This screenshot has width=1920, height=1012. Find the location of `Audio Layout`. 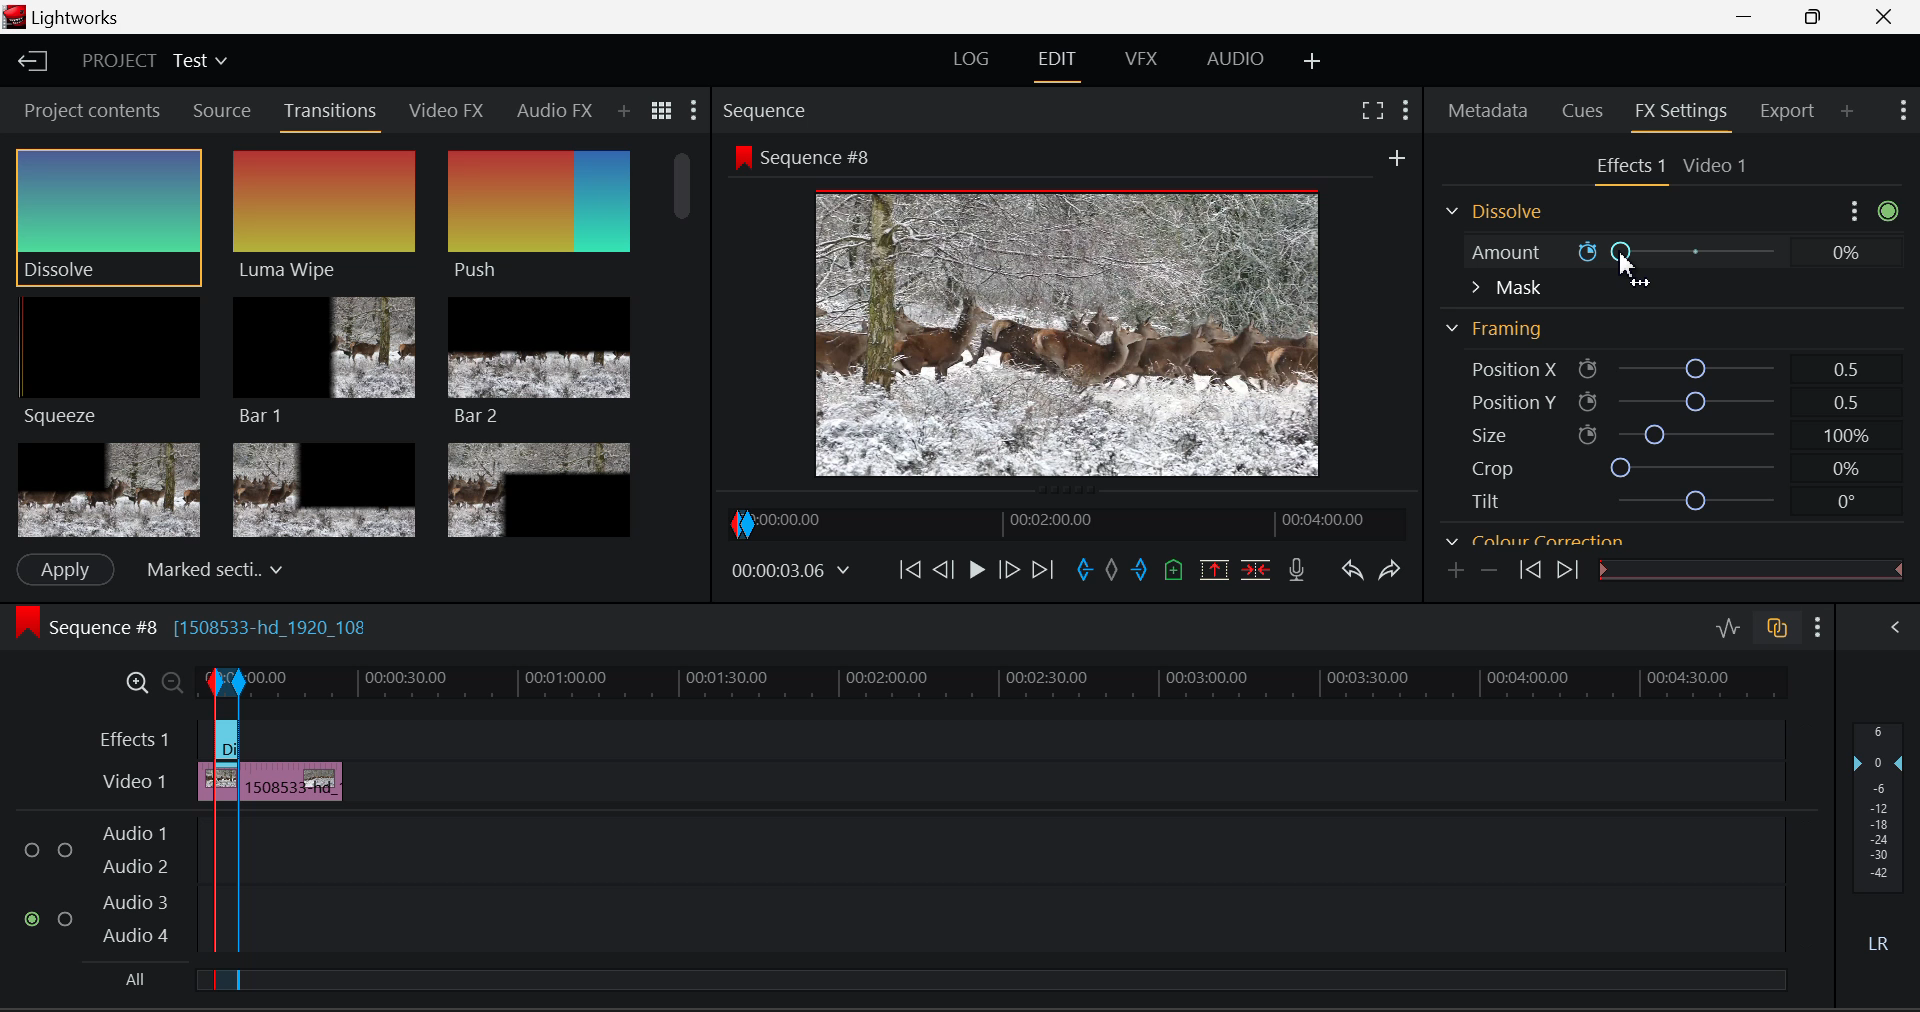

Audio Layout is located at coordinates (1231, 63).